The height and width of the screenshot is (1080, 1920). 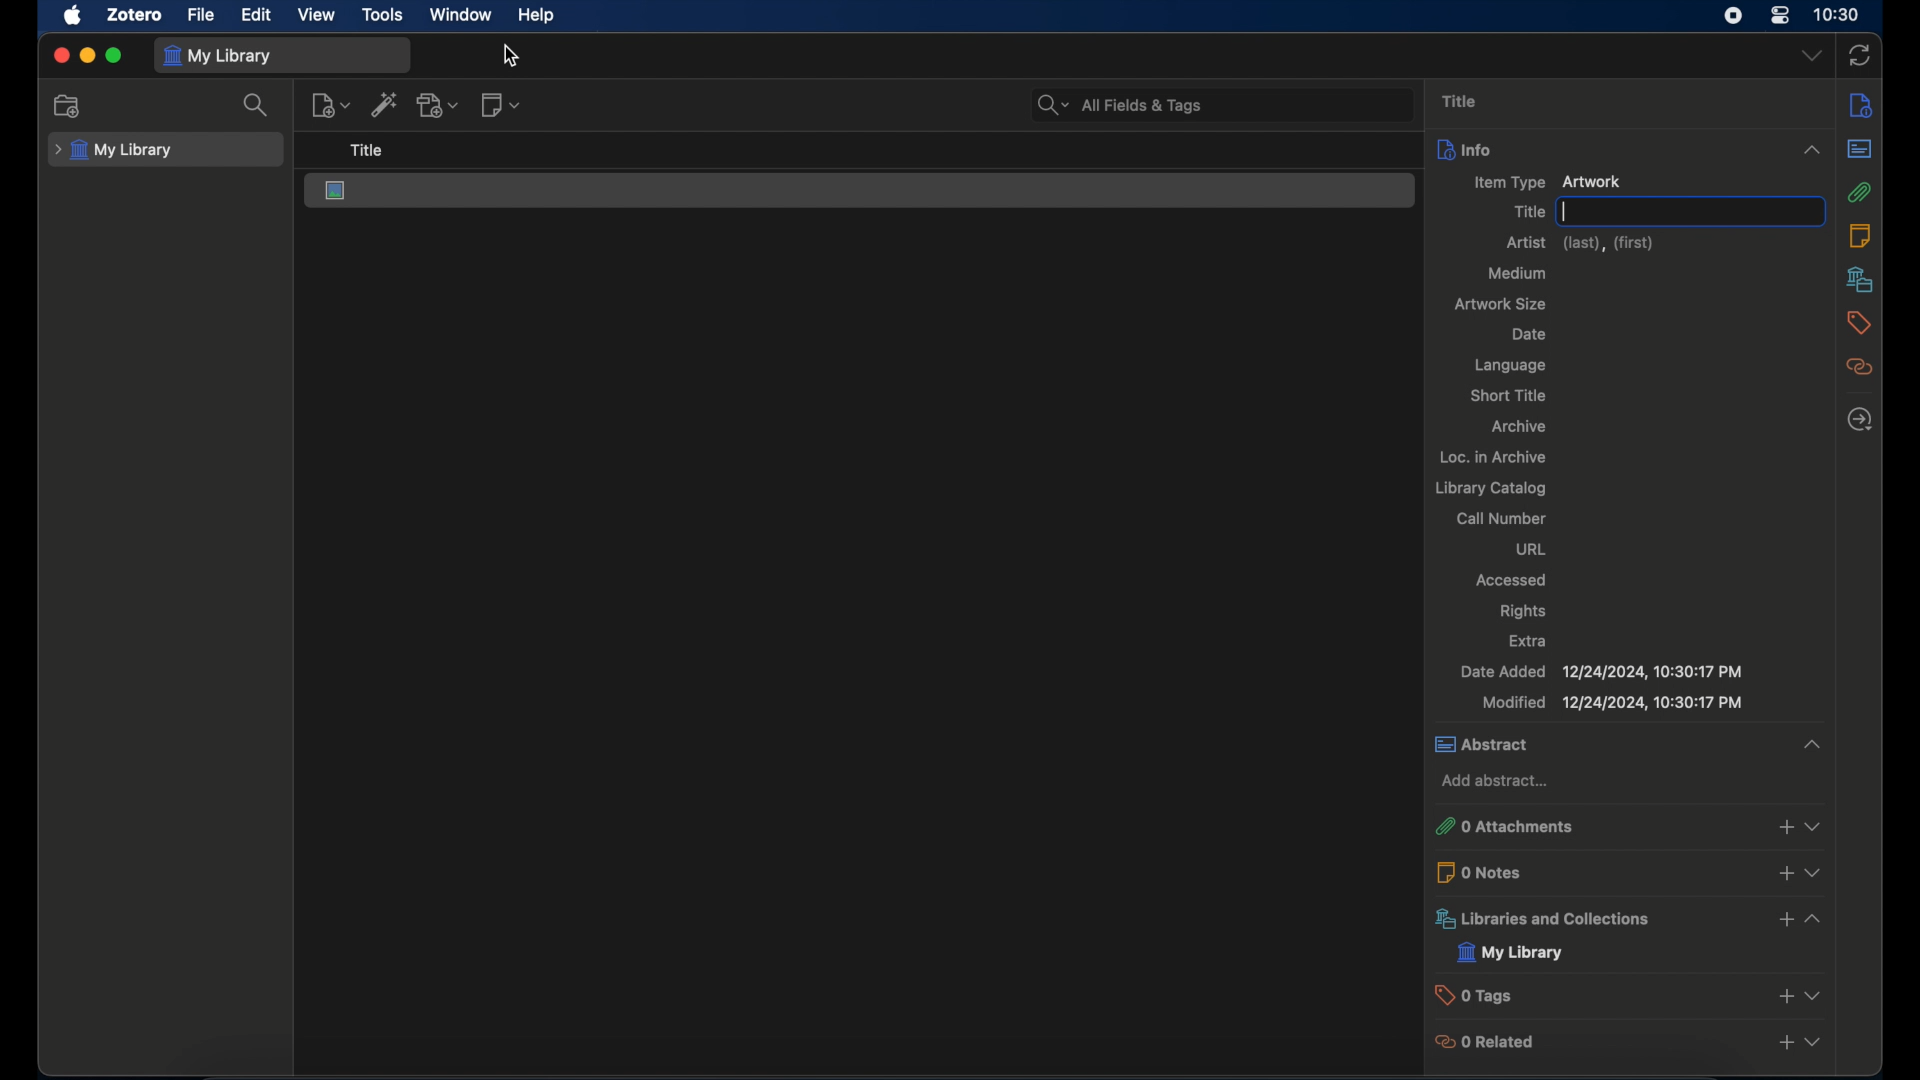 I want to click on url, so click(x=1531, y=550).